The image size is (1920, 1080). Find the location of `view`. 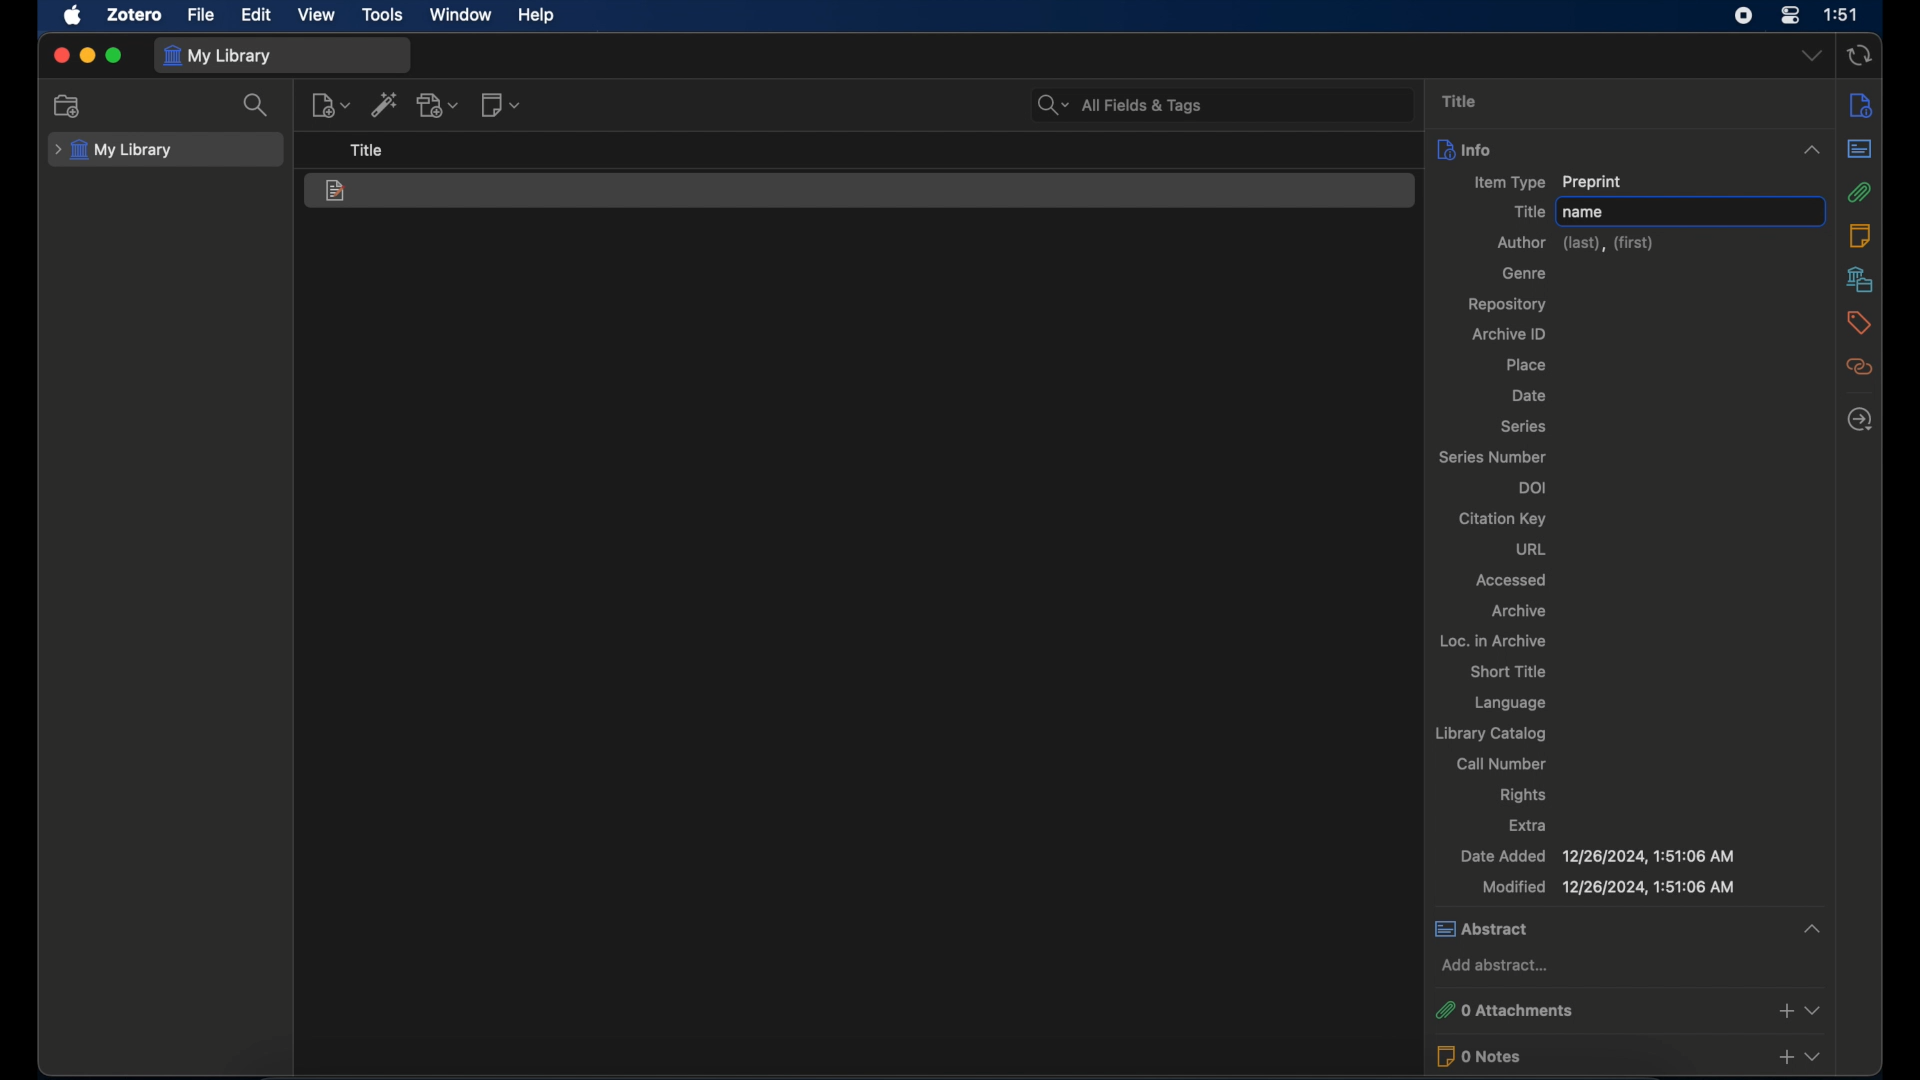

view is located at coordinates (317, 15).